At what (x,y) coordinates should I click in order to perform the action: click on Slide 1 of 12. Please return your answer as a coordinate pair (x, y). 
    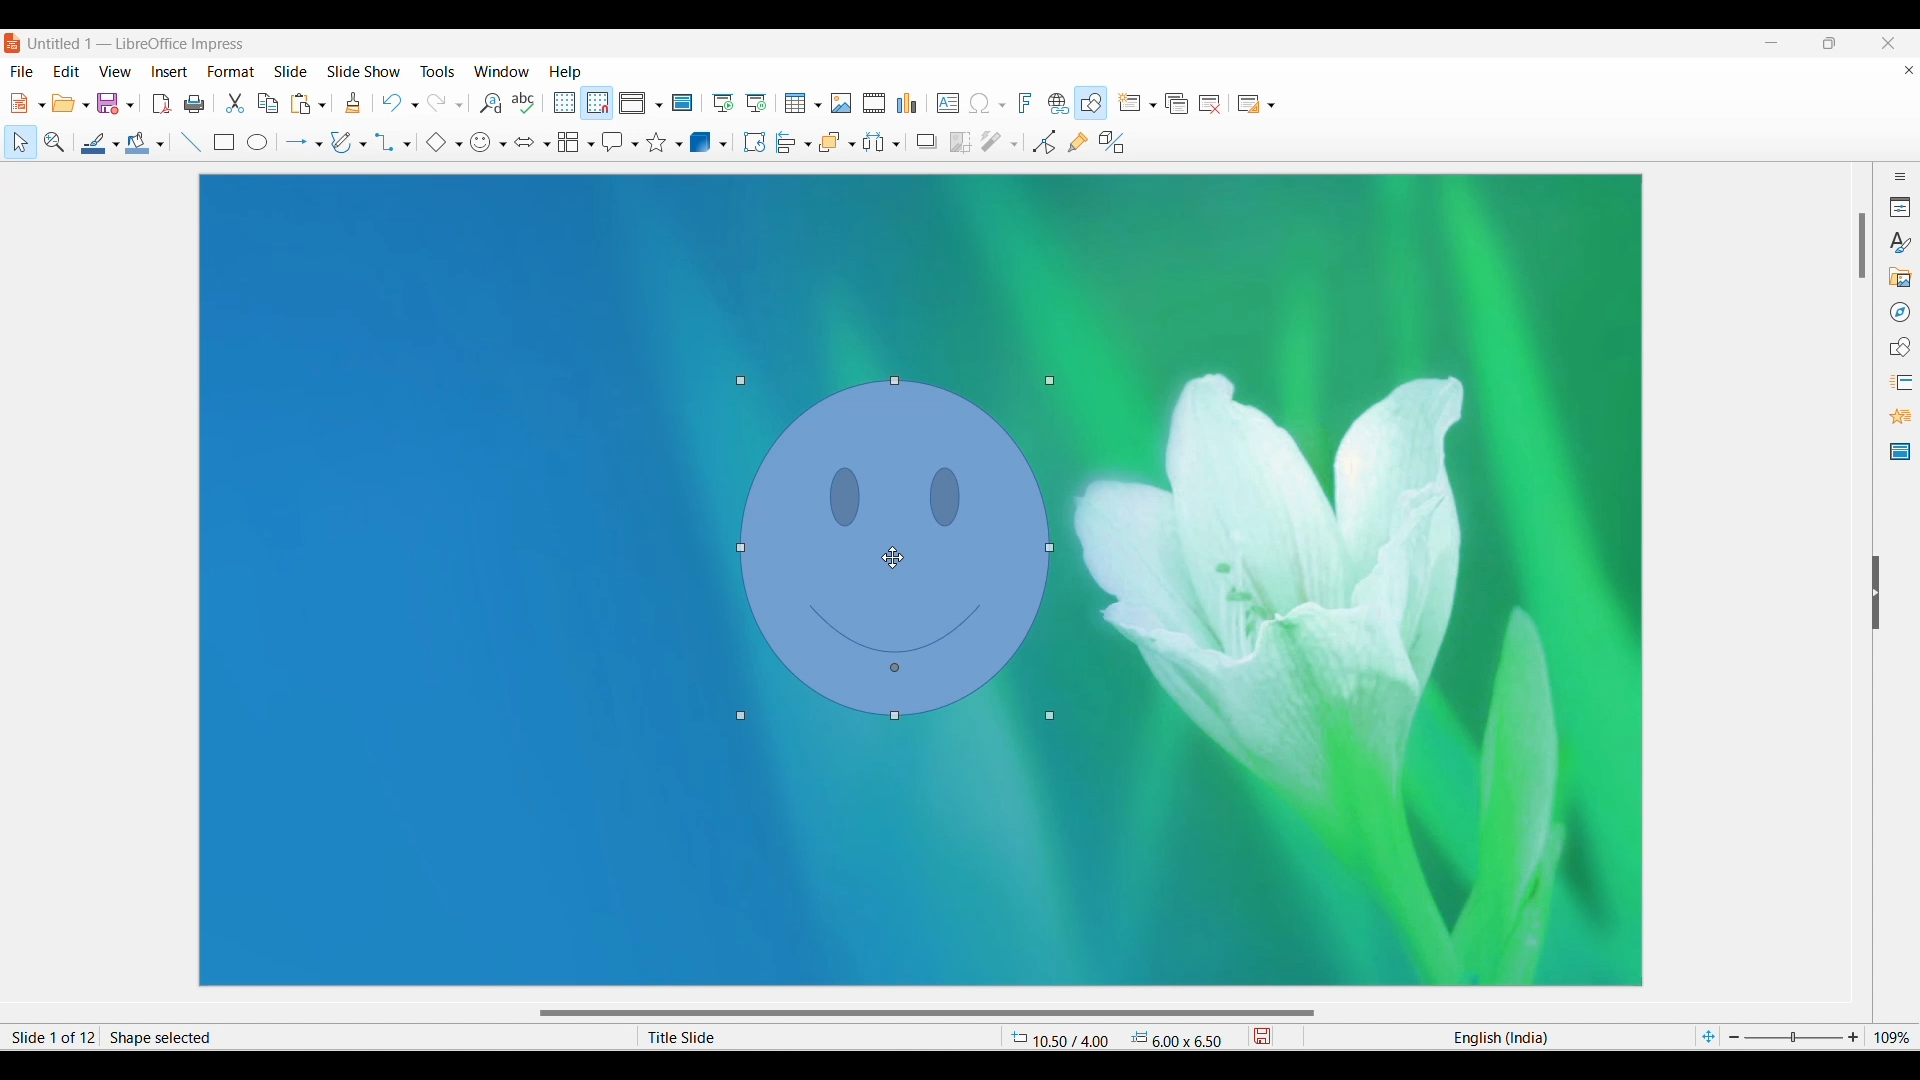
    Looking at the image, I should click on (50, 1037).